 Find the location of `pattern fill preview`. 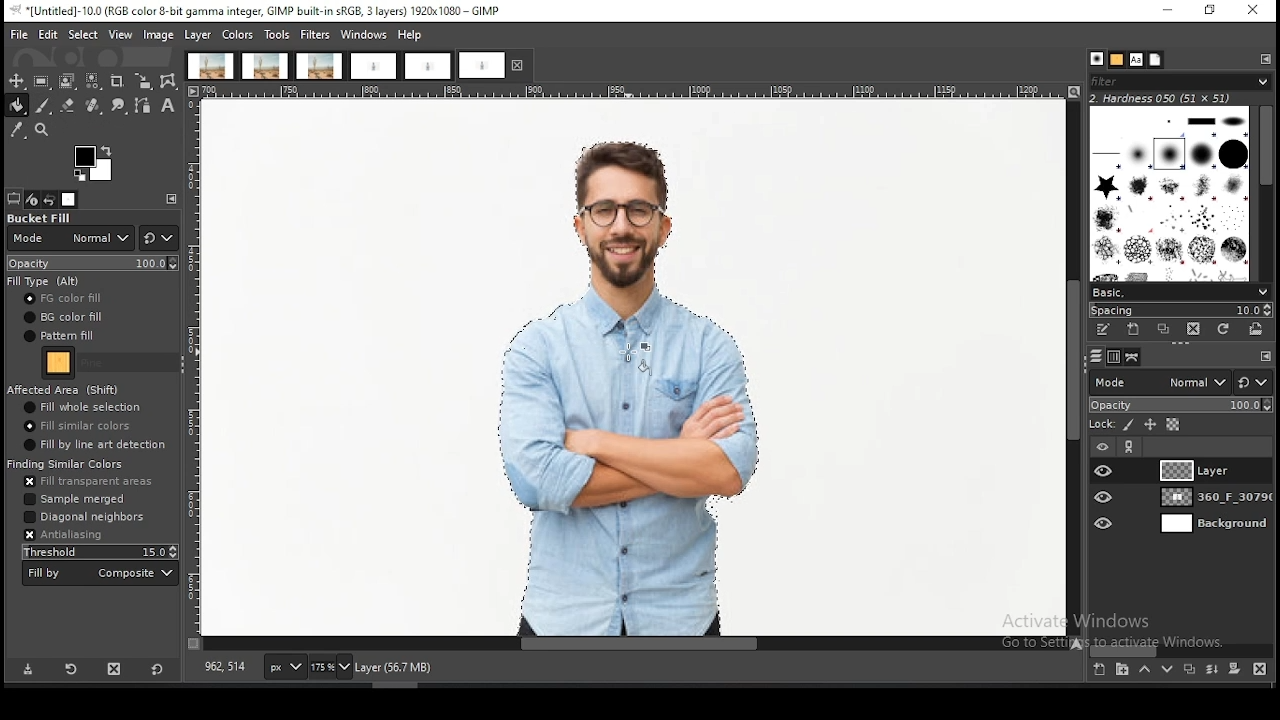

pattern fill preview is located at coordinates (57, 363).